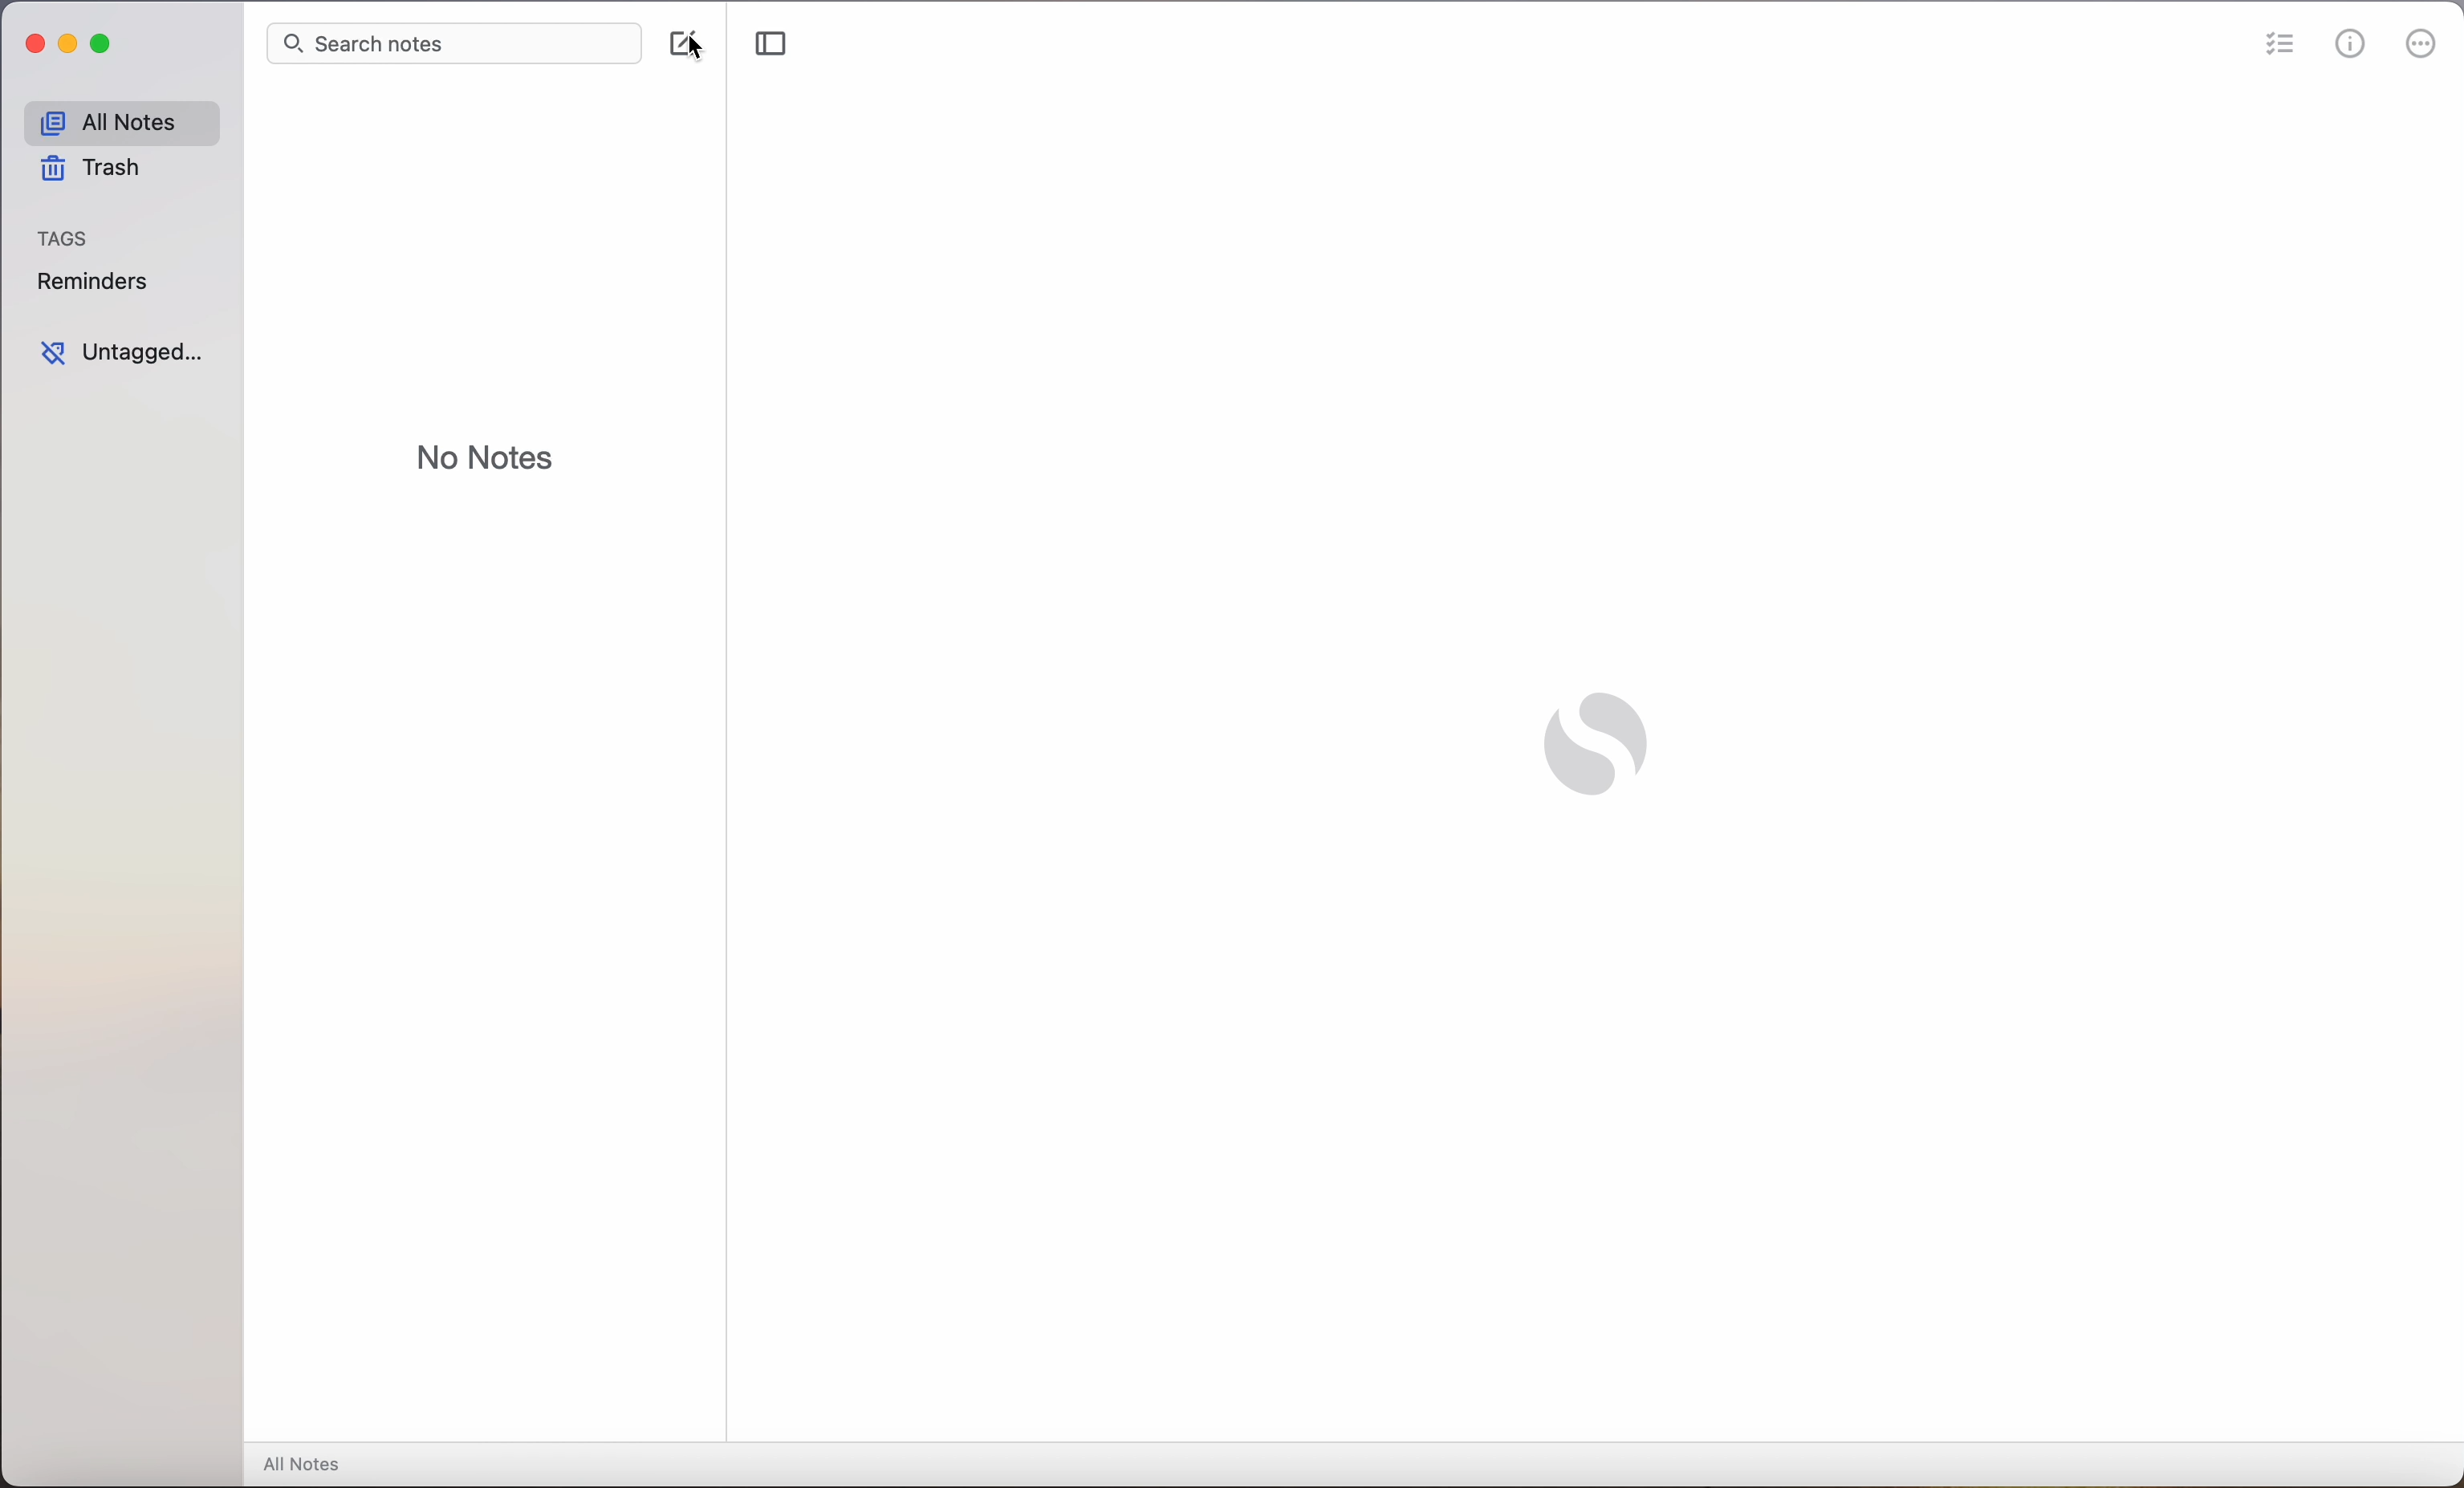 The width and height of the screenshot is (2464, 1488). Describe the element at coordinates (34, 45) in the screenshot. I see `close Simplenote` at that location.